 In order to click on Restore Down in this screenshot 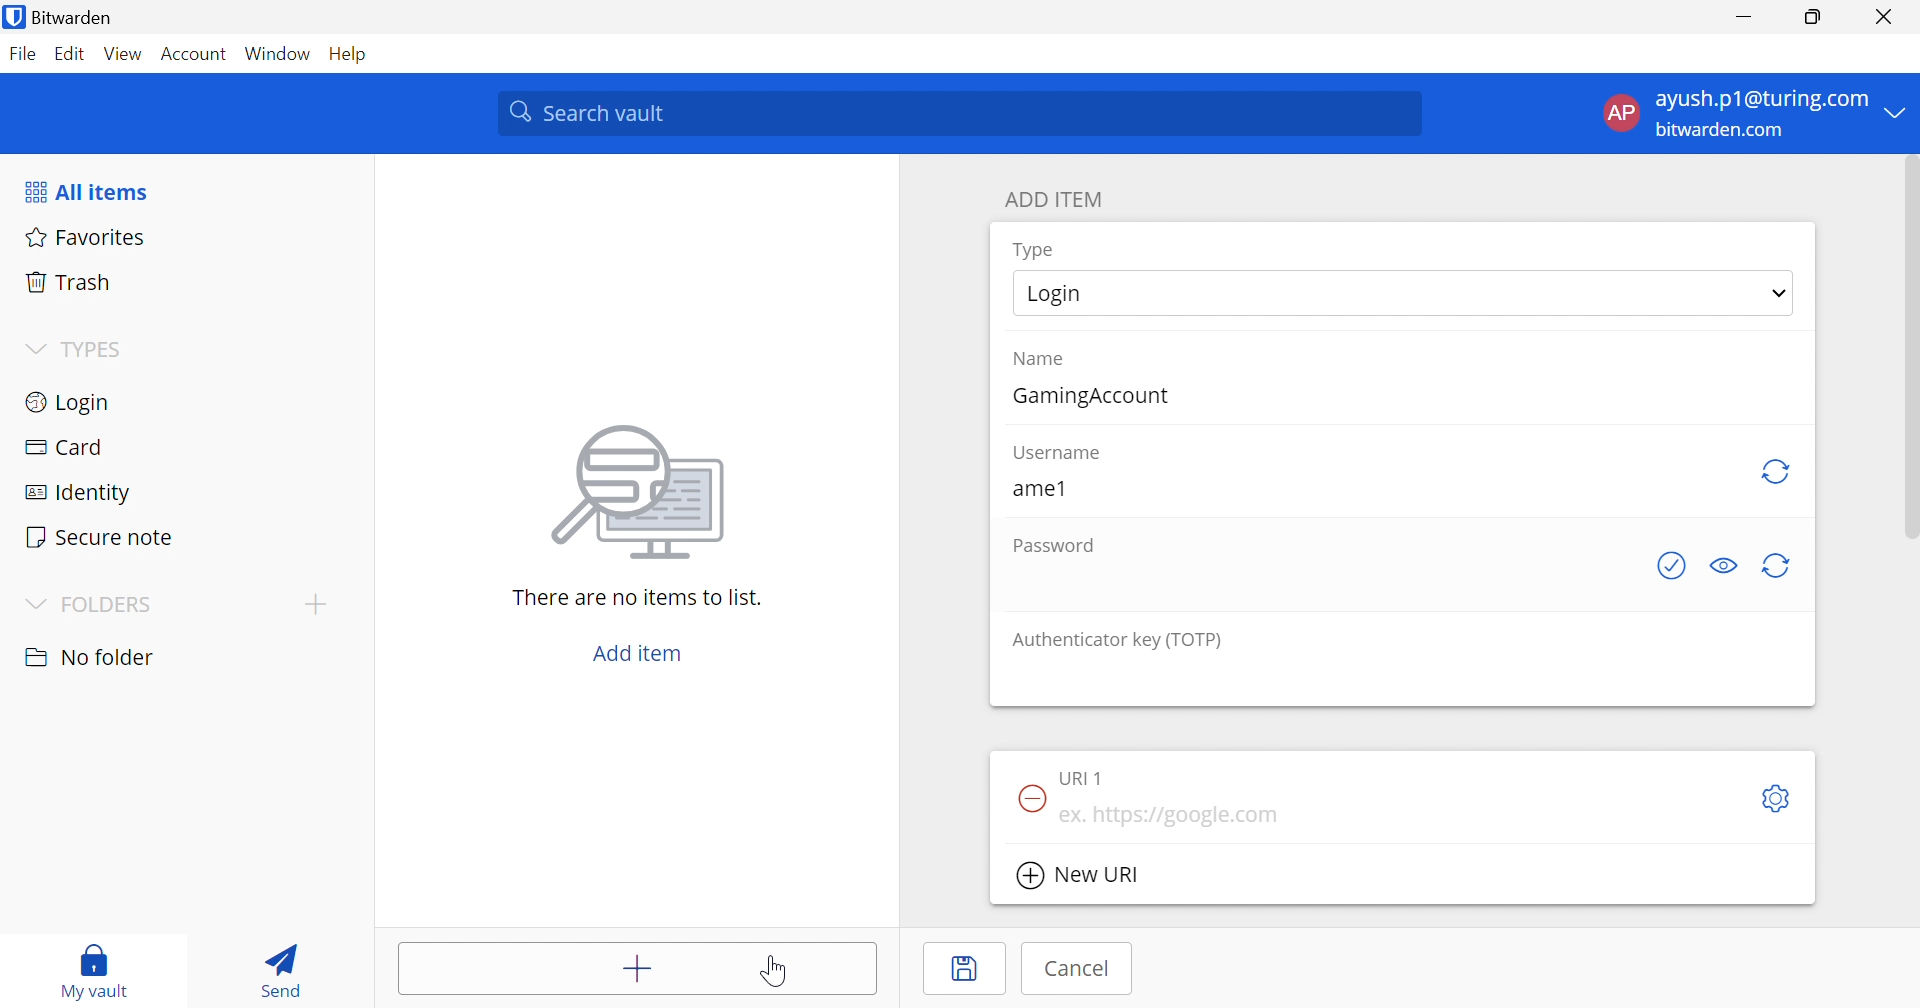, I will do `click(1815, 18)`.